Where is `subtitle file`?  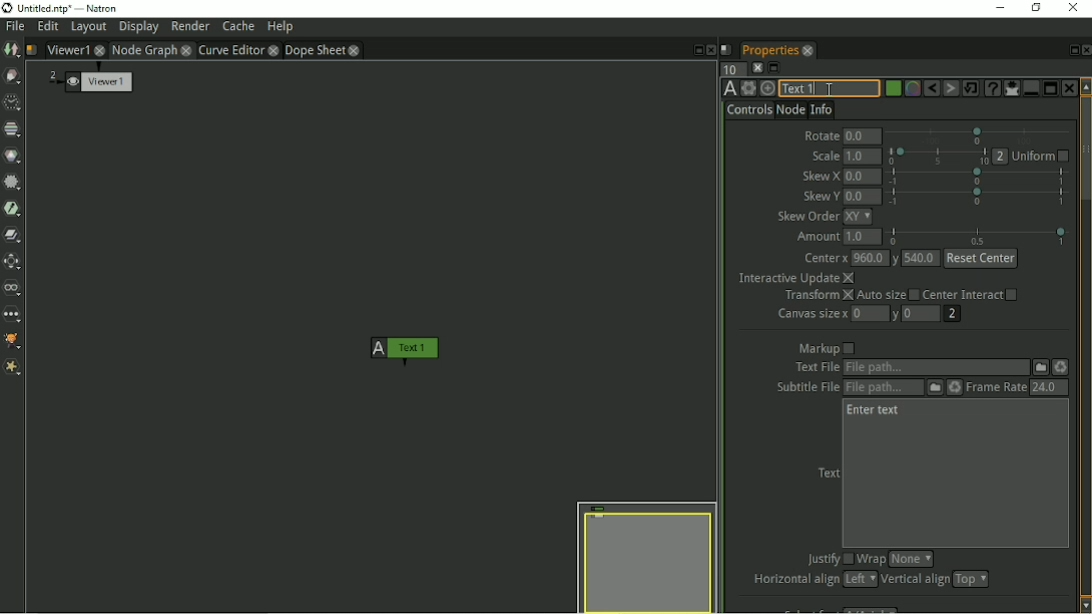
subtitle file is located at coordinates (808, 388).